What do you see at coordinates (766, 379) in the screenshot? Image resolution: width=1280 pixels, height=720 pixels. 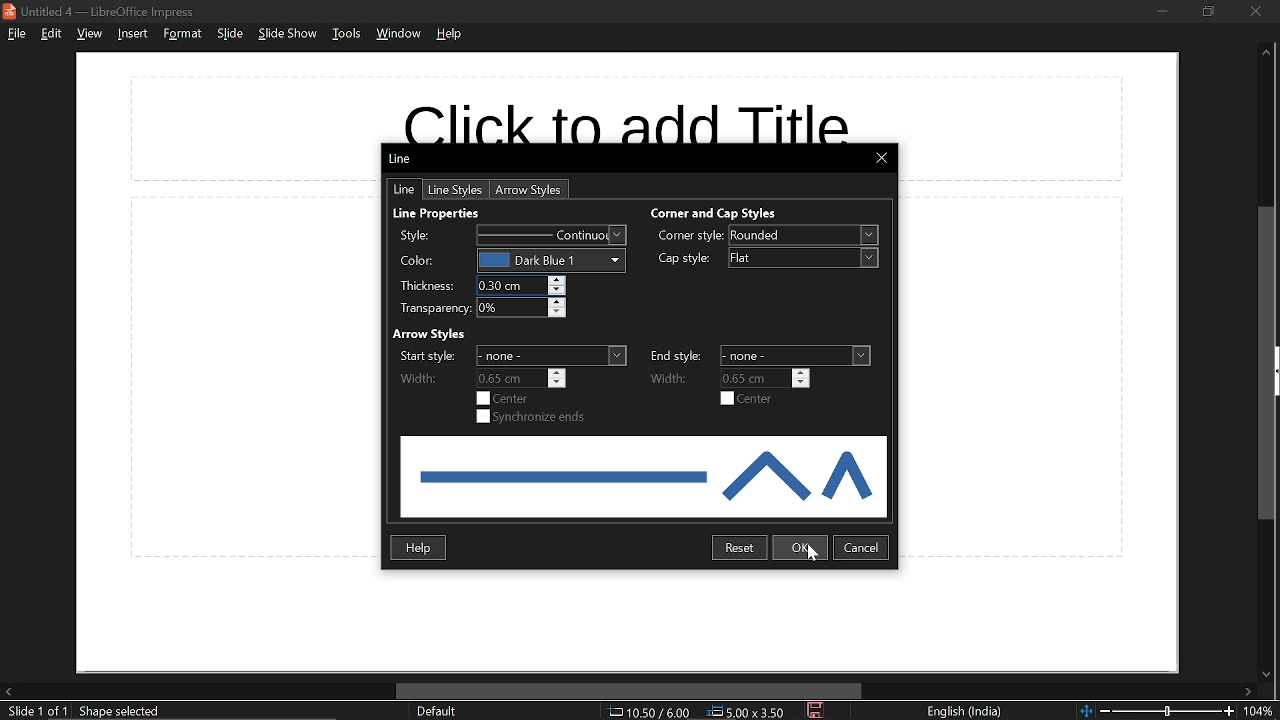 I see `end width` at bounding box center [766, 379].